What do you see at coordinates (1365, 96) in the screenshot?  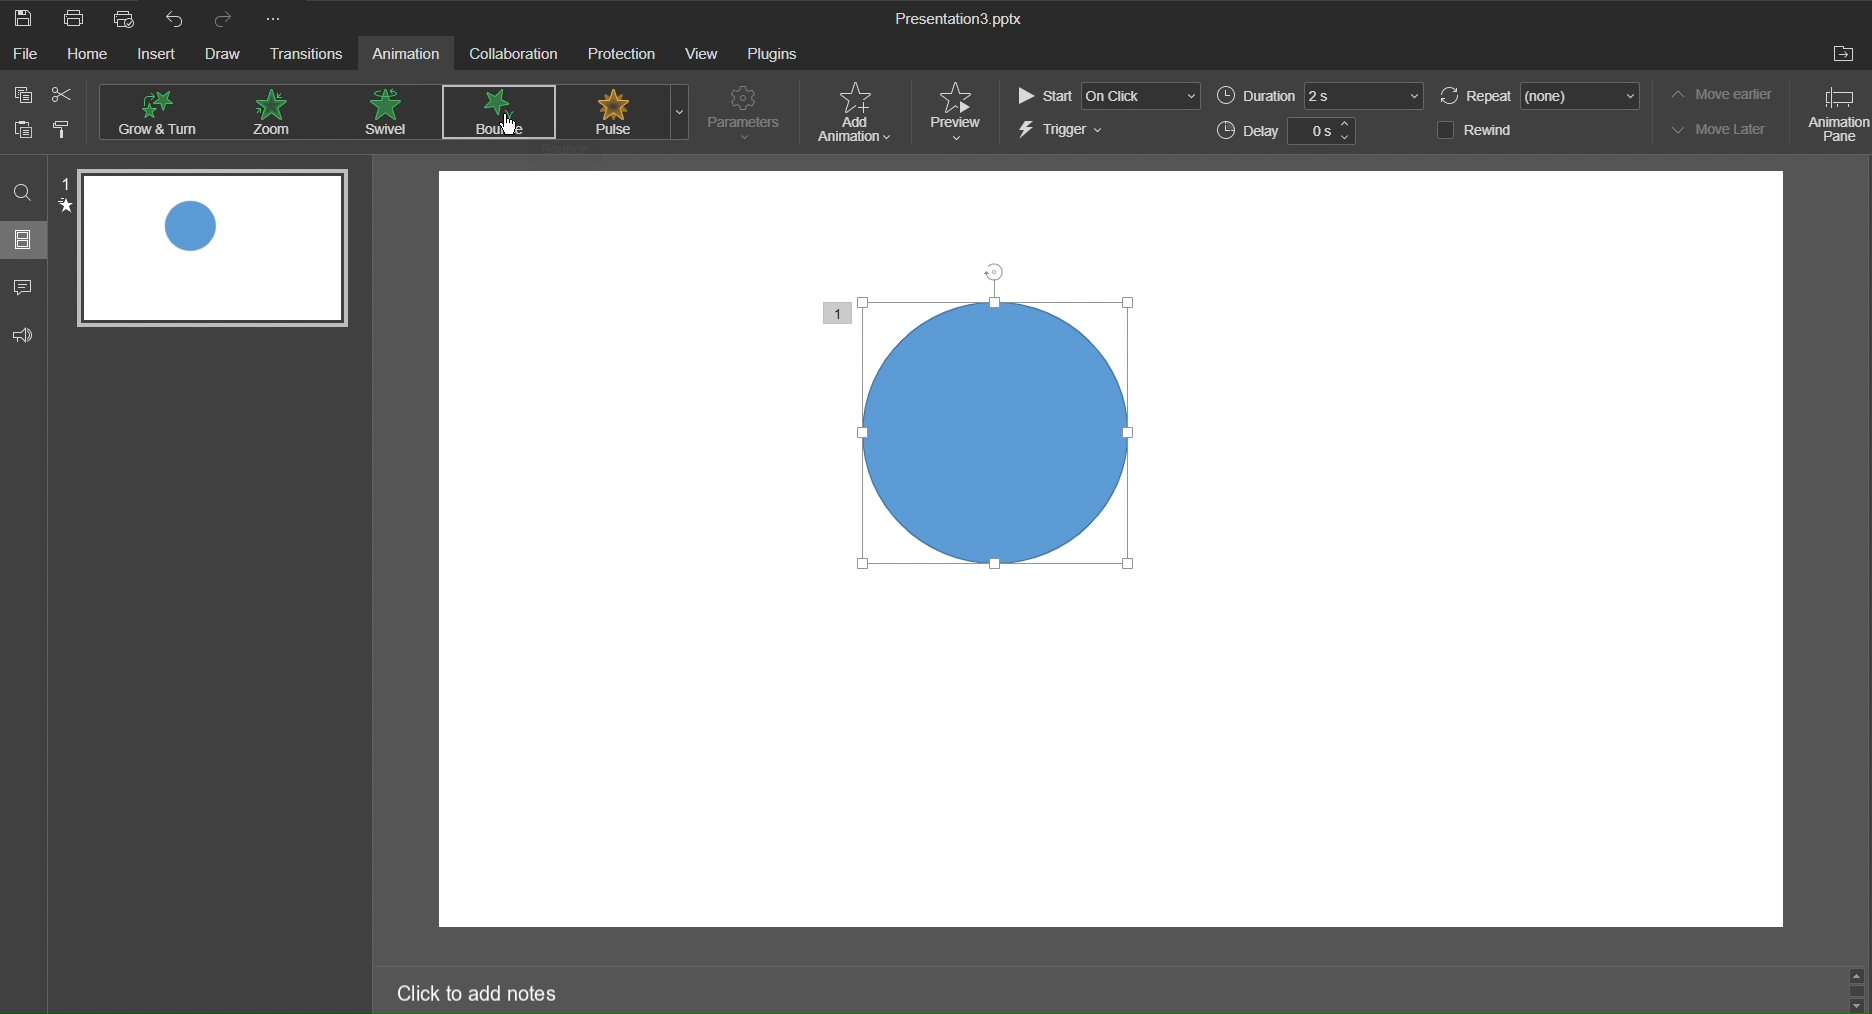 I see `2s` at bounding box center [1365, 96].